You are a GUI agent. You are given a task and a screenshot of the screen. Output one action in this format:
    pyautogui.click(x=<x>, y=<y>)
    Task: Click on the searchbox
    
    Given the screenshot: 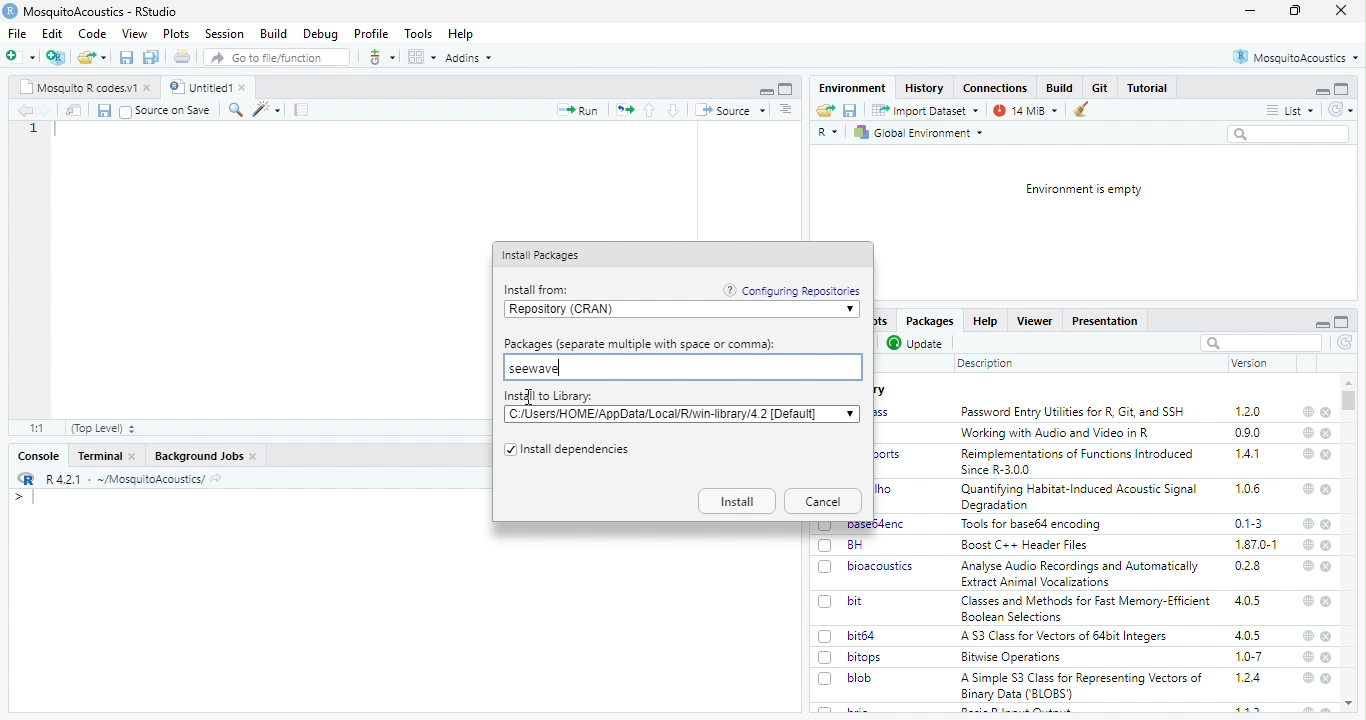 What is the action you would take?
    pyautogui.click(x=1261, y=343)
    